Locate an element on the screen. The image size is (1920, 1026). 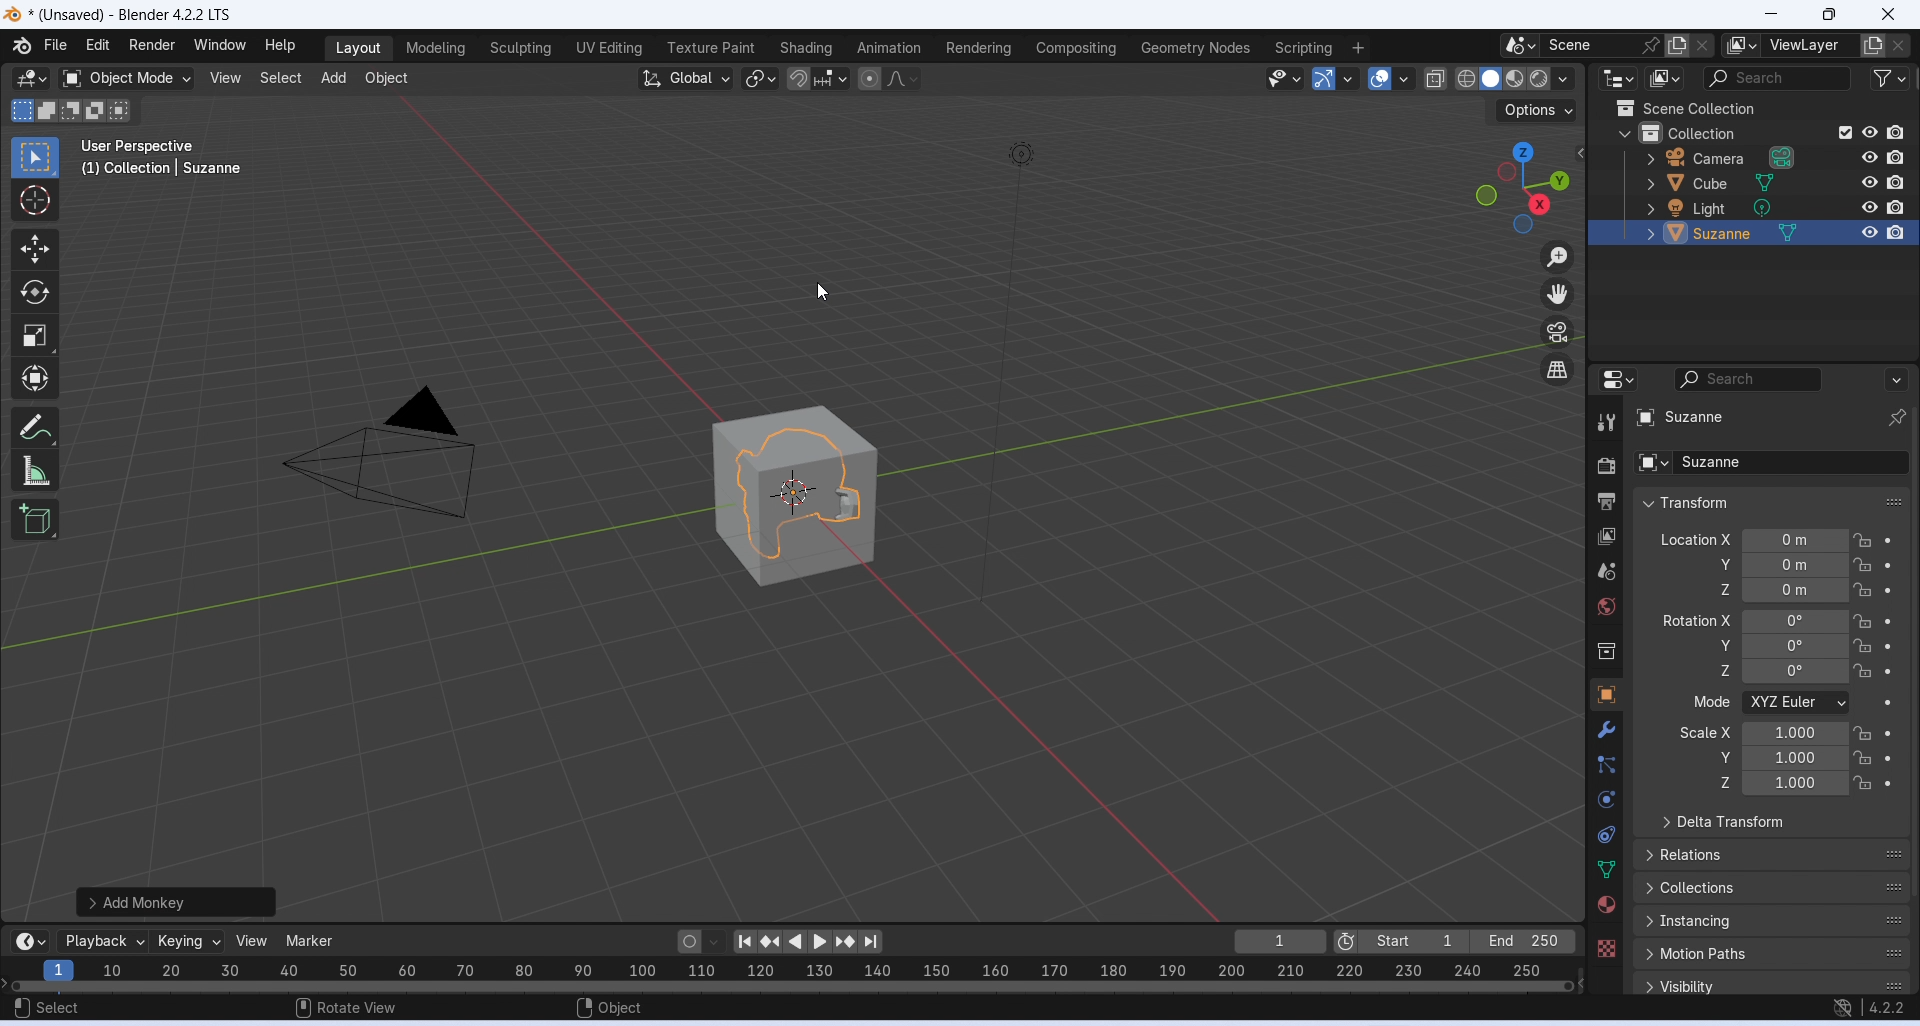
snapping is located at coordinates (830, 78).